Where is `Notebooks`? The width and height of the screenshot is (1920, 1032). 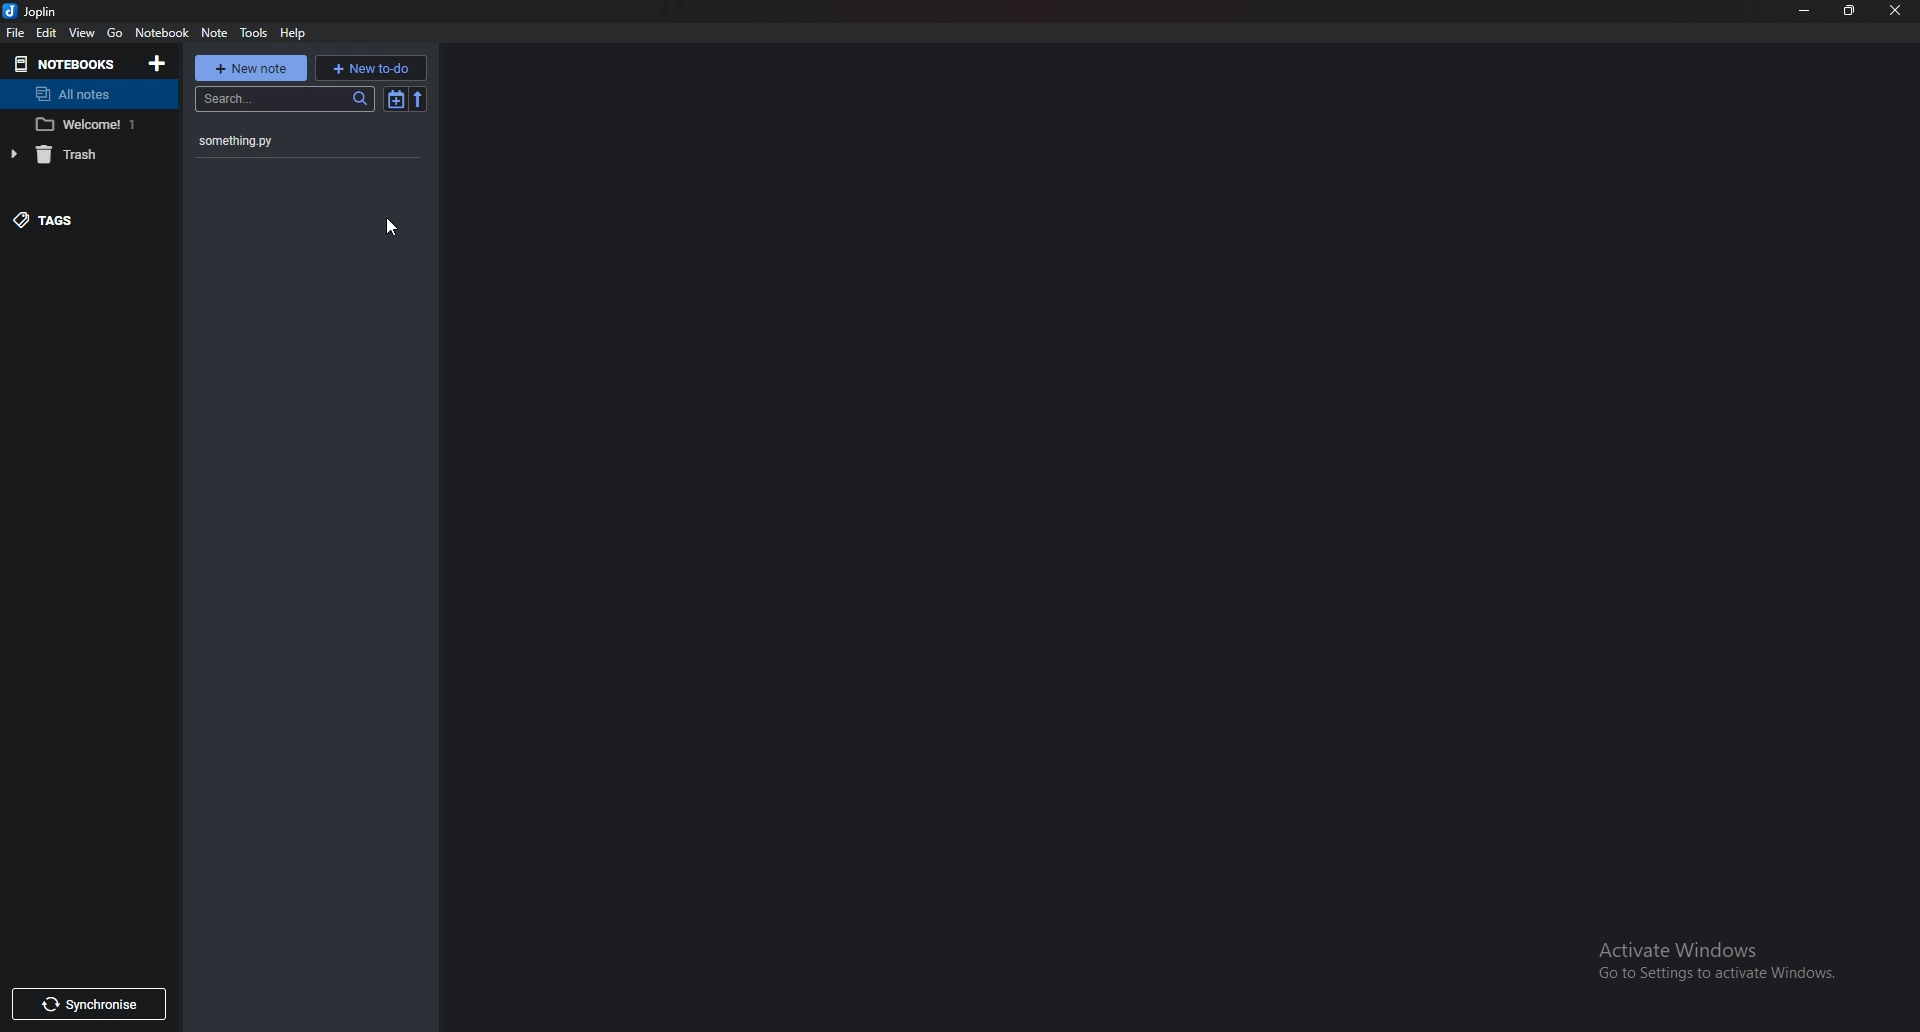
Notebooks is located at coordinates (68, 63).